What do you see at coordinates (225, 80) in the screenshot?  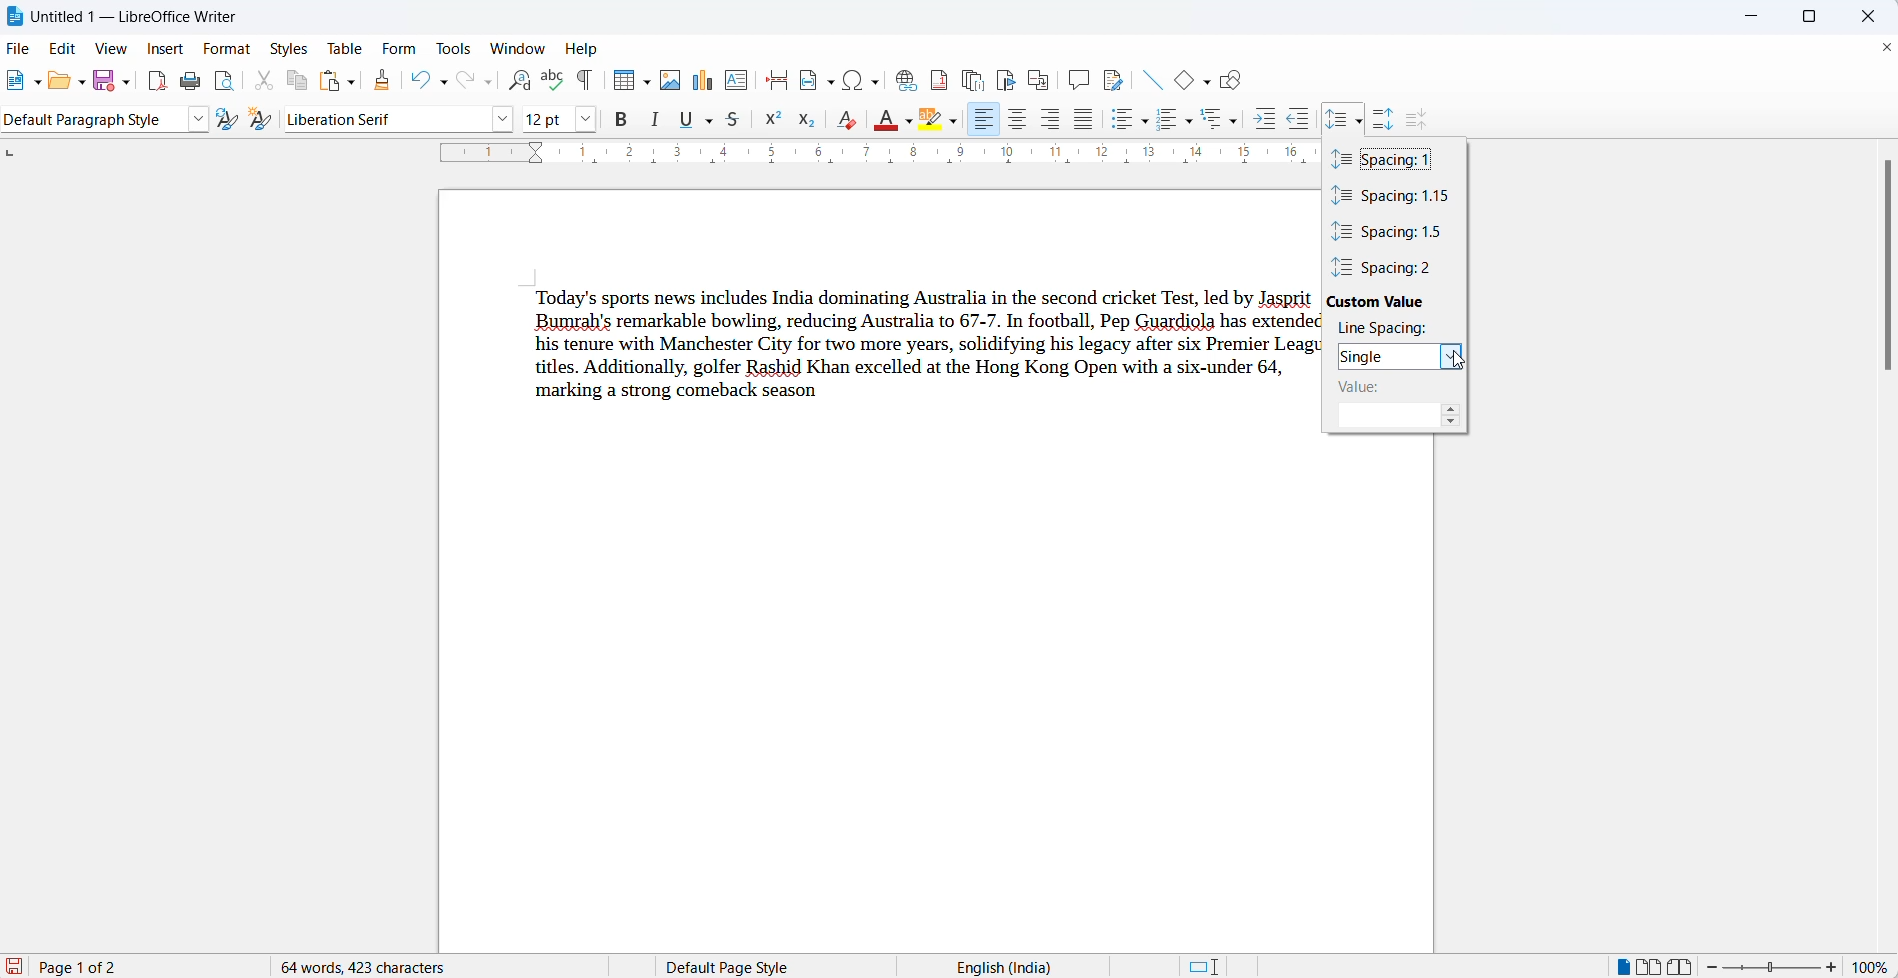 I see `toggle print preview` at bounding box center [225, 80].